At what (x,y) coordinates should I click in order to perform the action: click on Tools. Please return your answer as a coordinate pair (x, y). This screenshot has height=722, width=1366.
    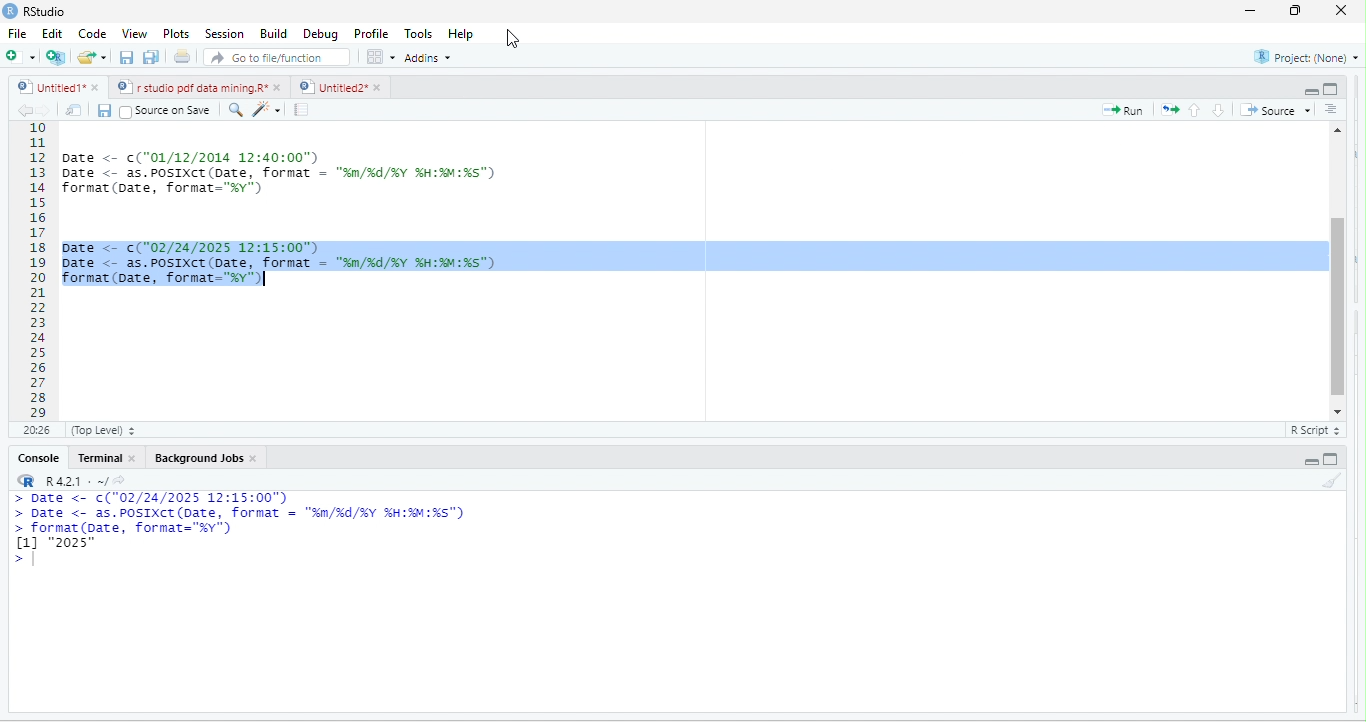
    Looking at the image, I should click on (416, 34).